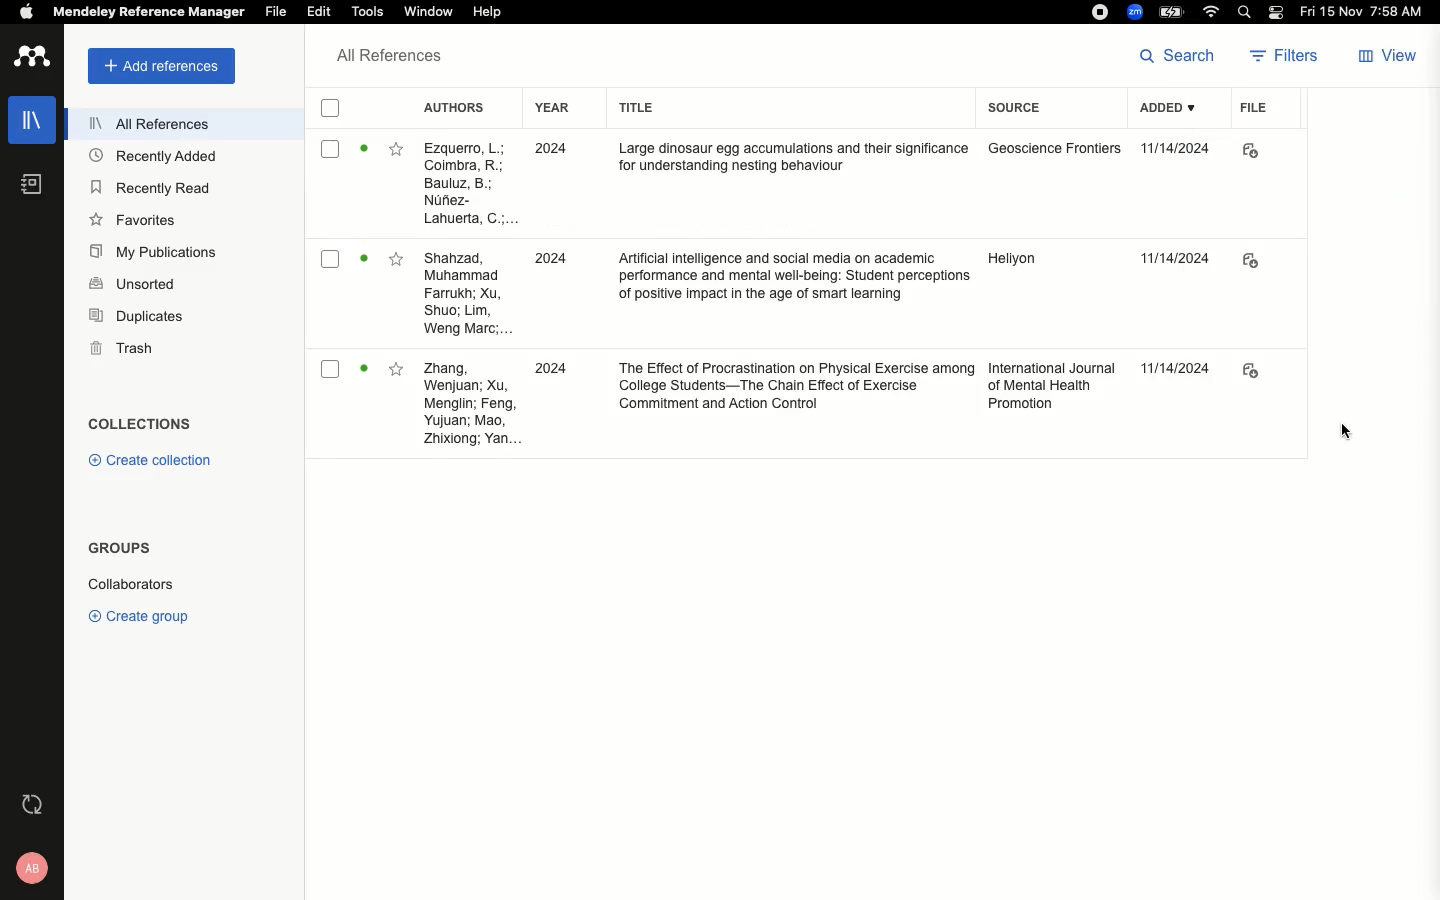 This screenshot has width=1440, height=900. Describe the element at coordinates (1182, 150) in the screenshot. I see `11/14/2024` at that location.